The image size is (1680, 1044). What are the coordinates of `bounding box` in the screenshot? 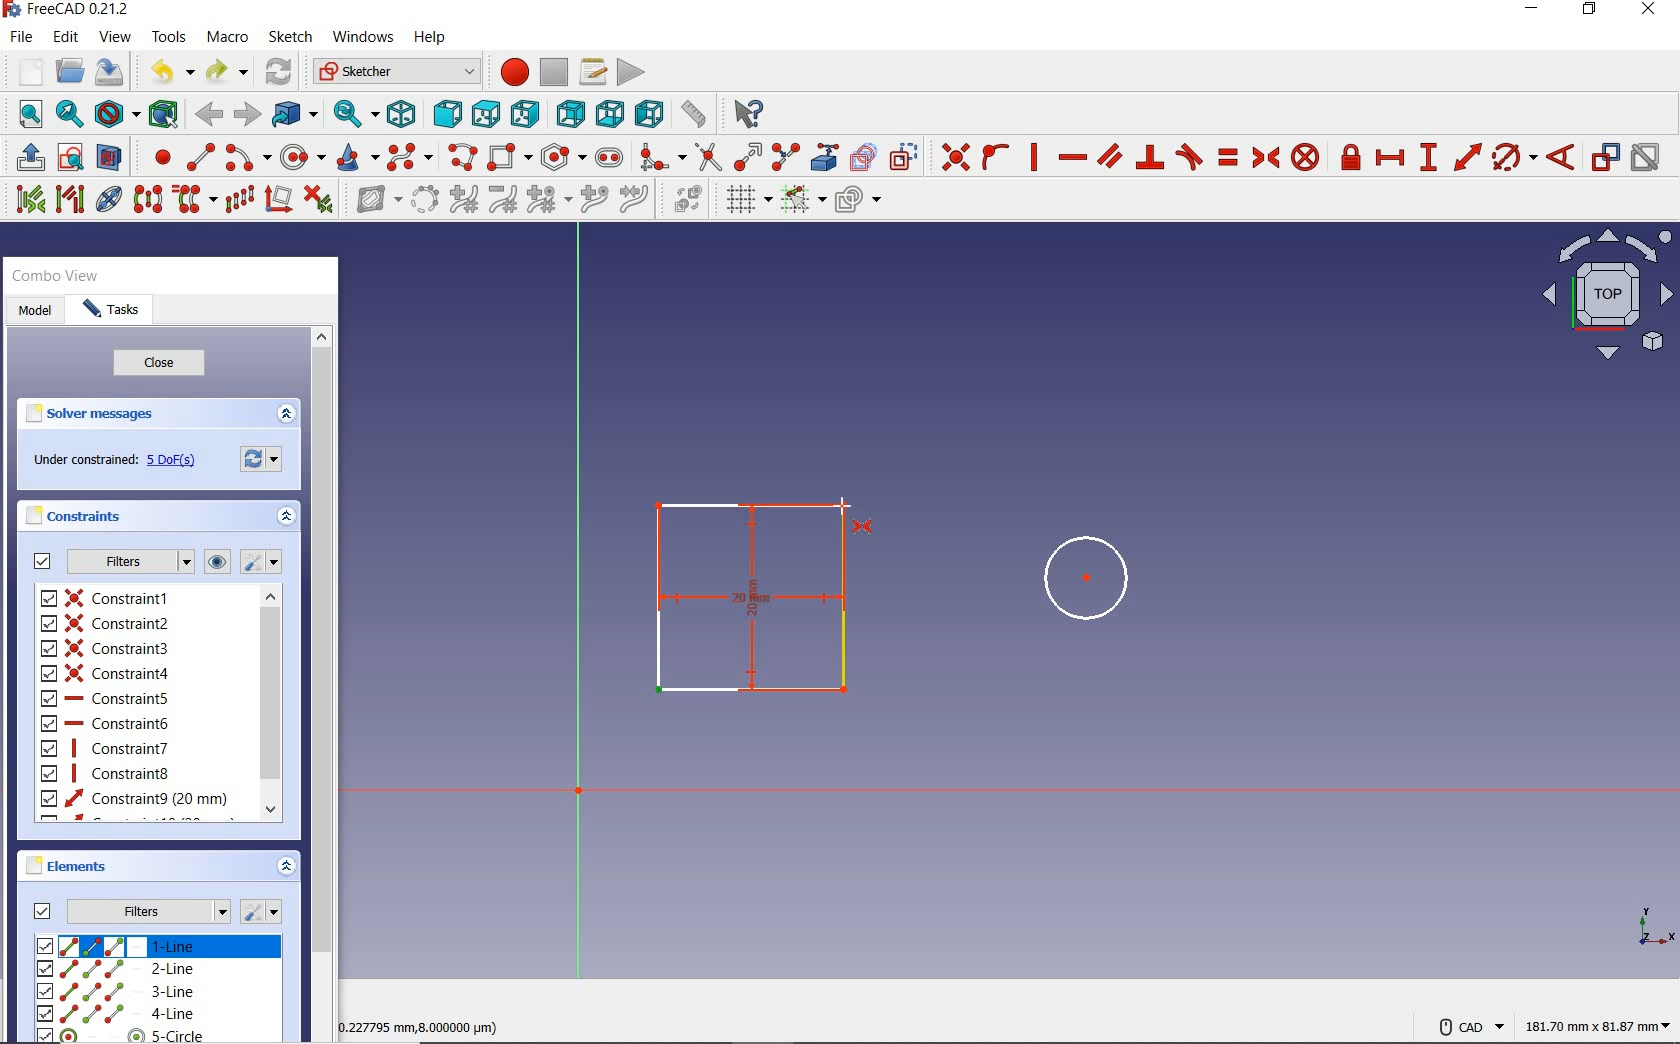 It's located at (162, 114).